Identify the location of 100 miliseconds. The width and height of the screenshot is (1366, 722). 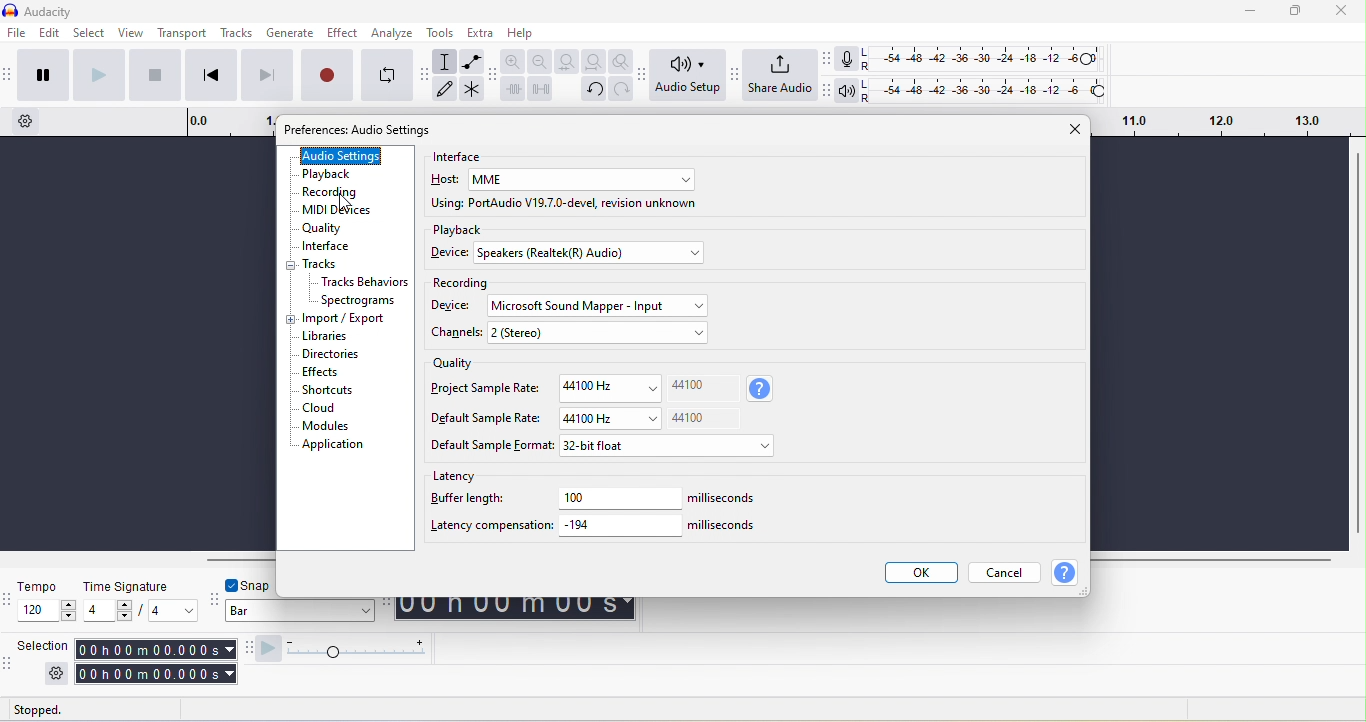
(664, 499).